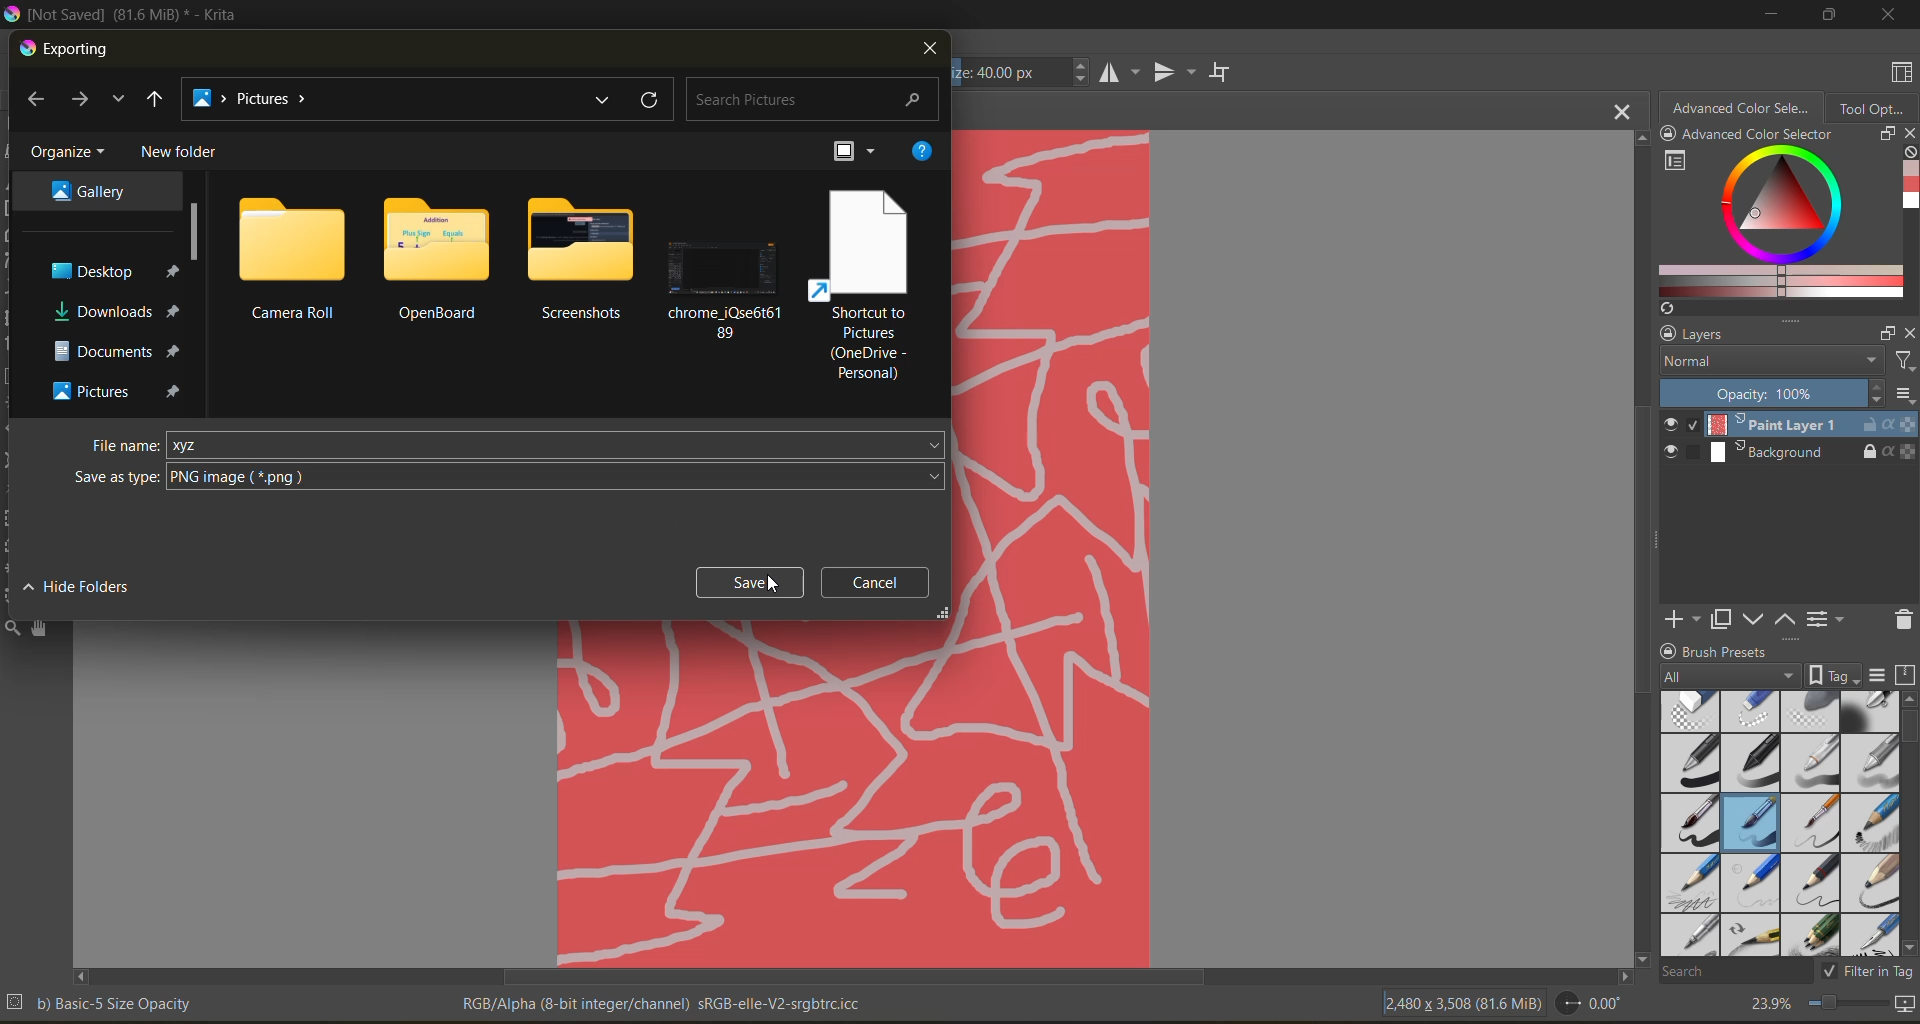 The image size is (1920, 1024). I want to click on Advanced color selector, so click(1757, 136).